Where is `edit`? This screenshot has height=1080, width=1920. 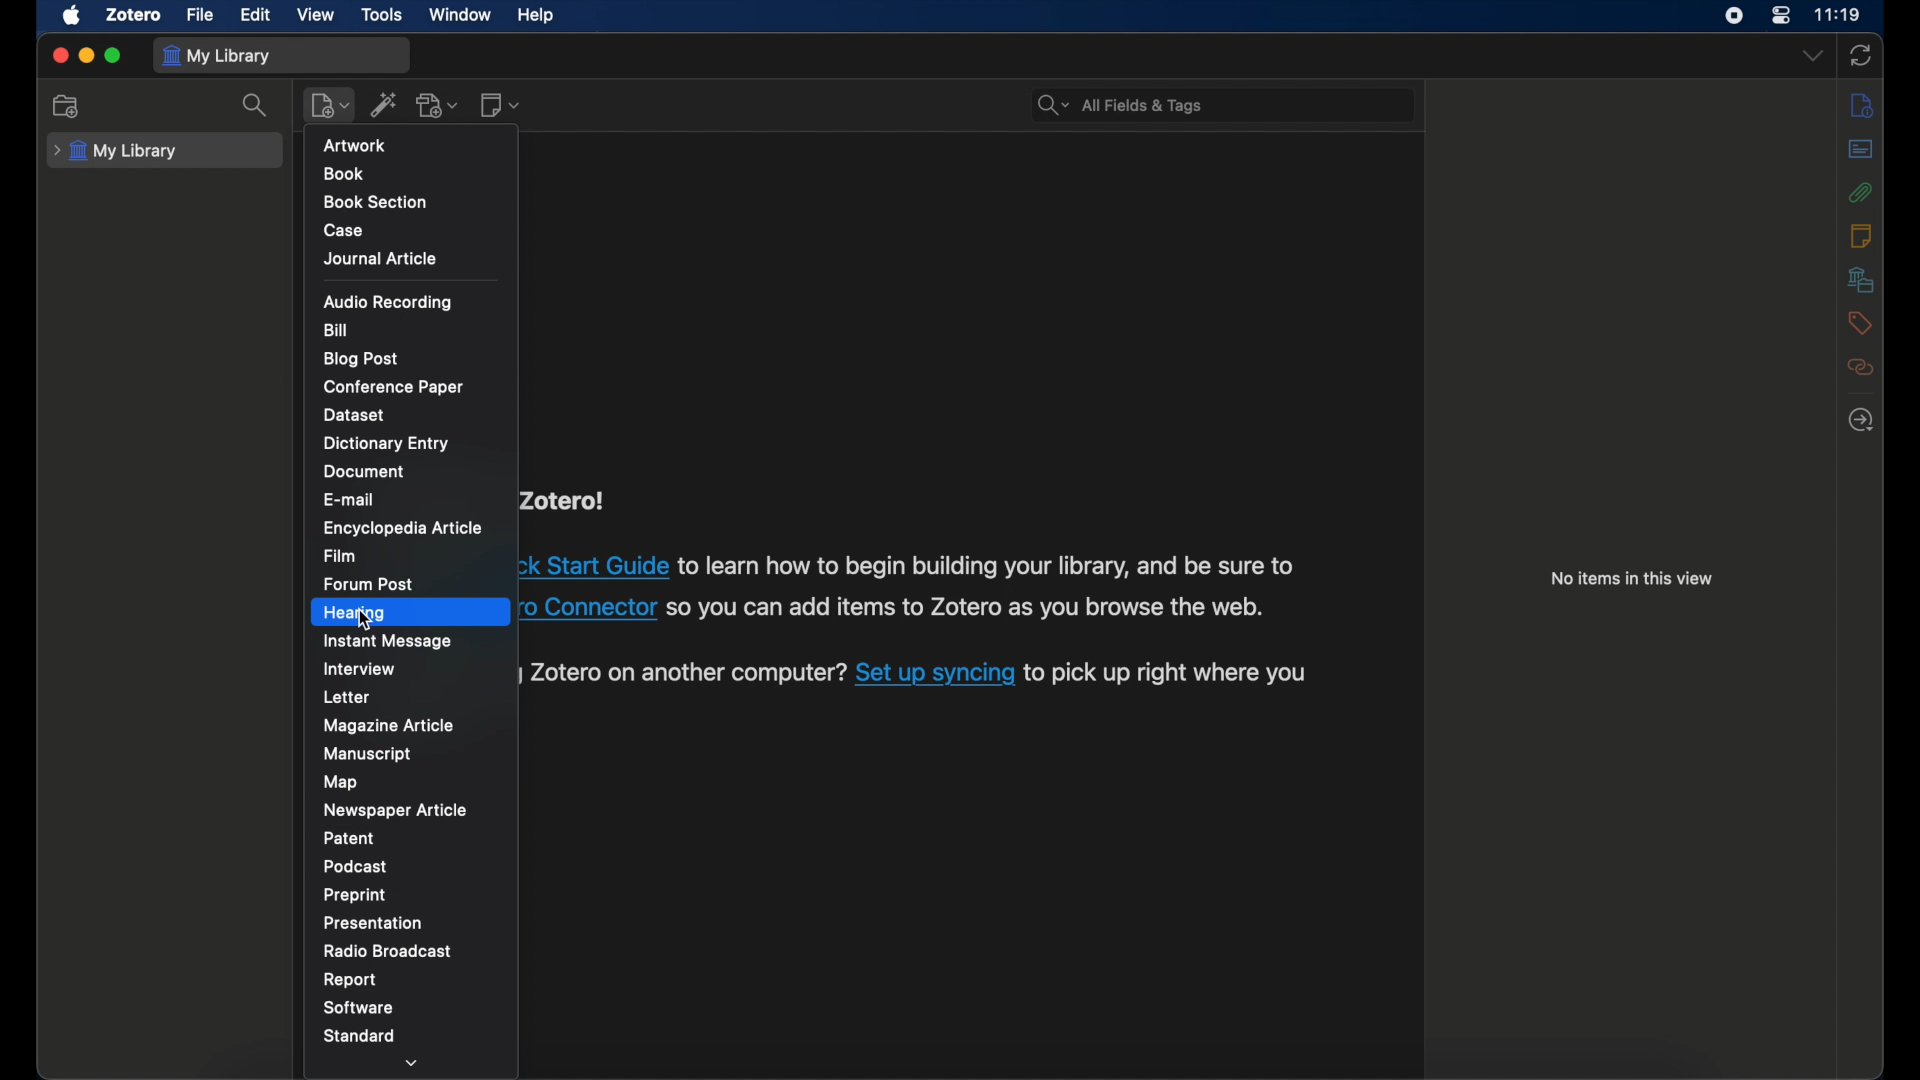
edit is located at coordinates (254, 16).